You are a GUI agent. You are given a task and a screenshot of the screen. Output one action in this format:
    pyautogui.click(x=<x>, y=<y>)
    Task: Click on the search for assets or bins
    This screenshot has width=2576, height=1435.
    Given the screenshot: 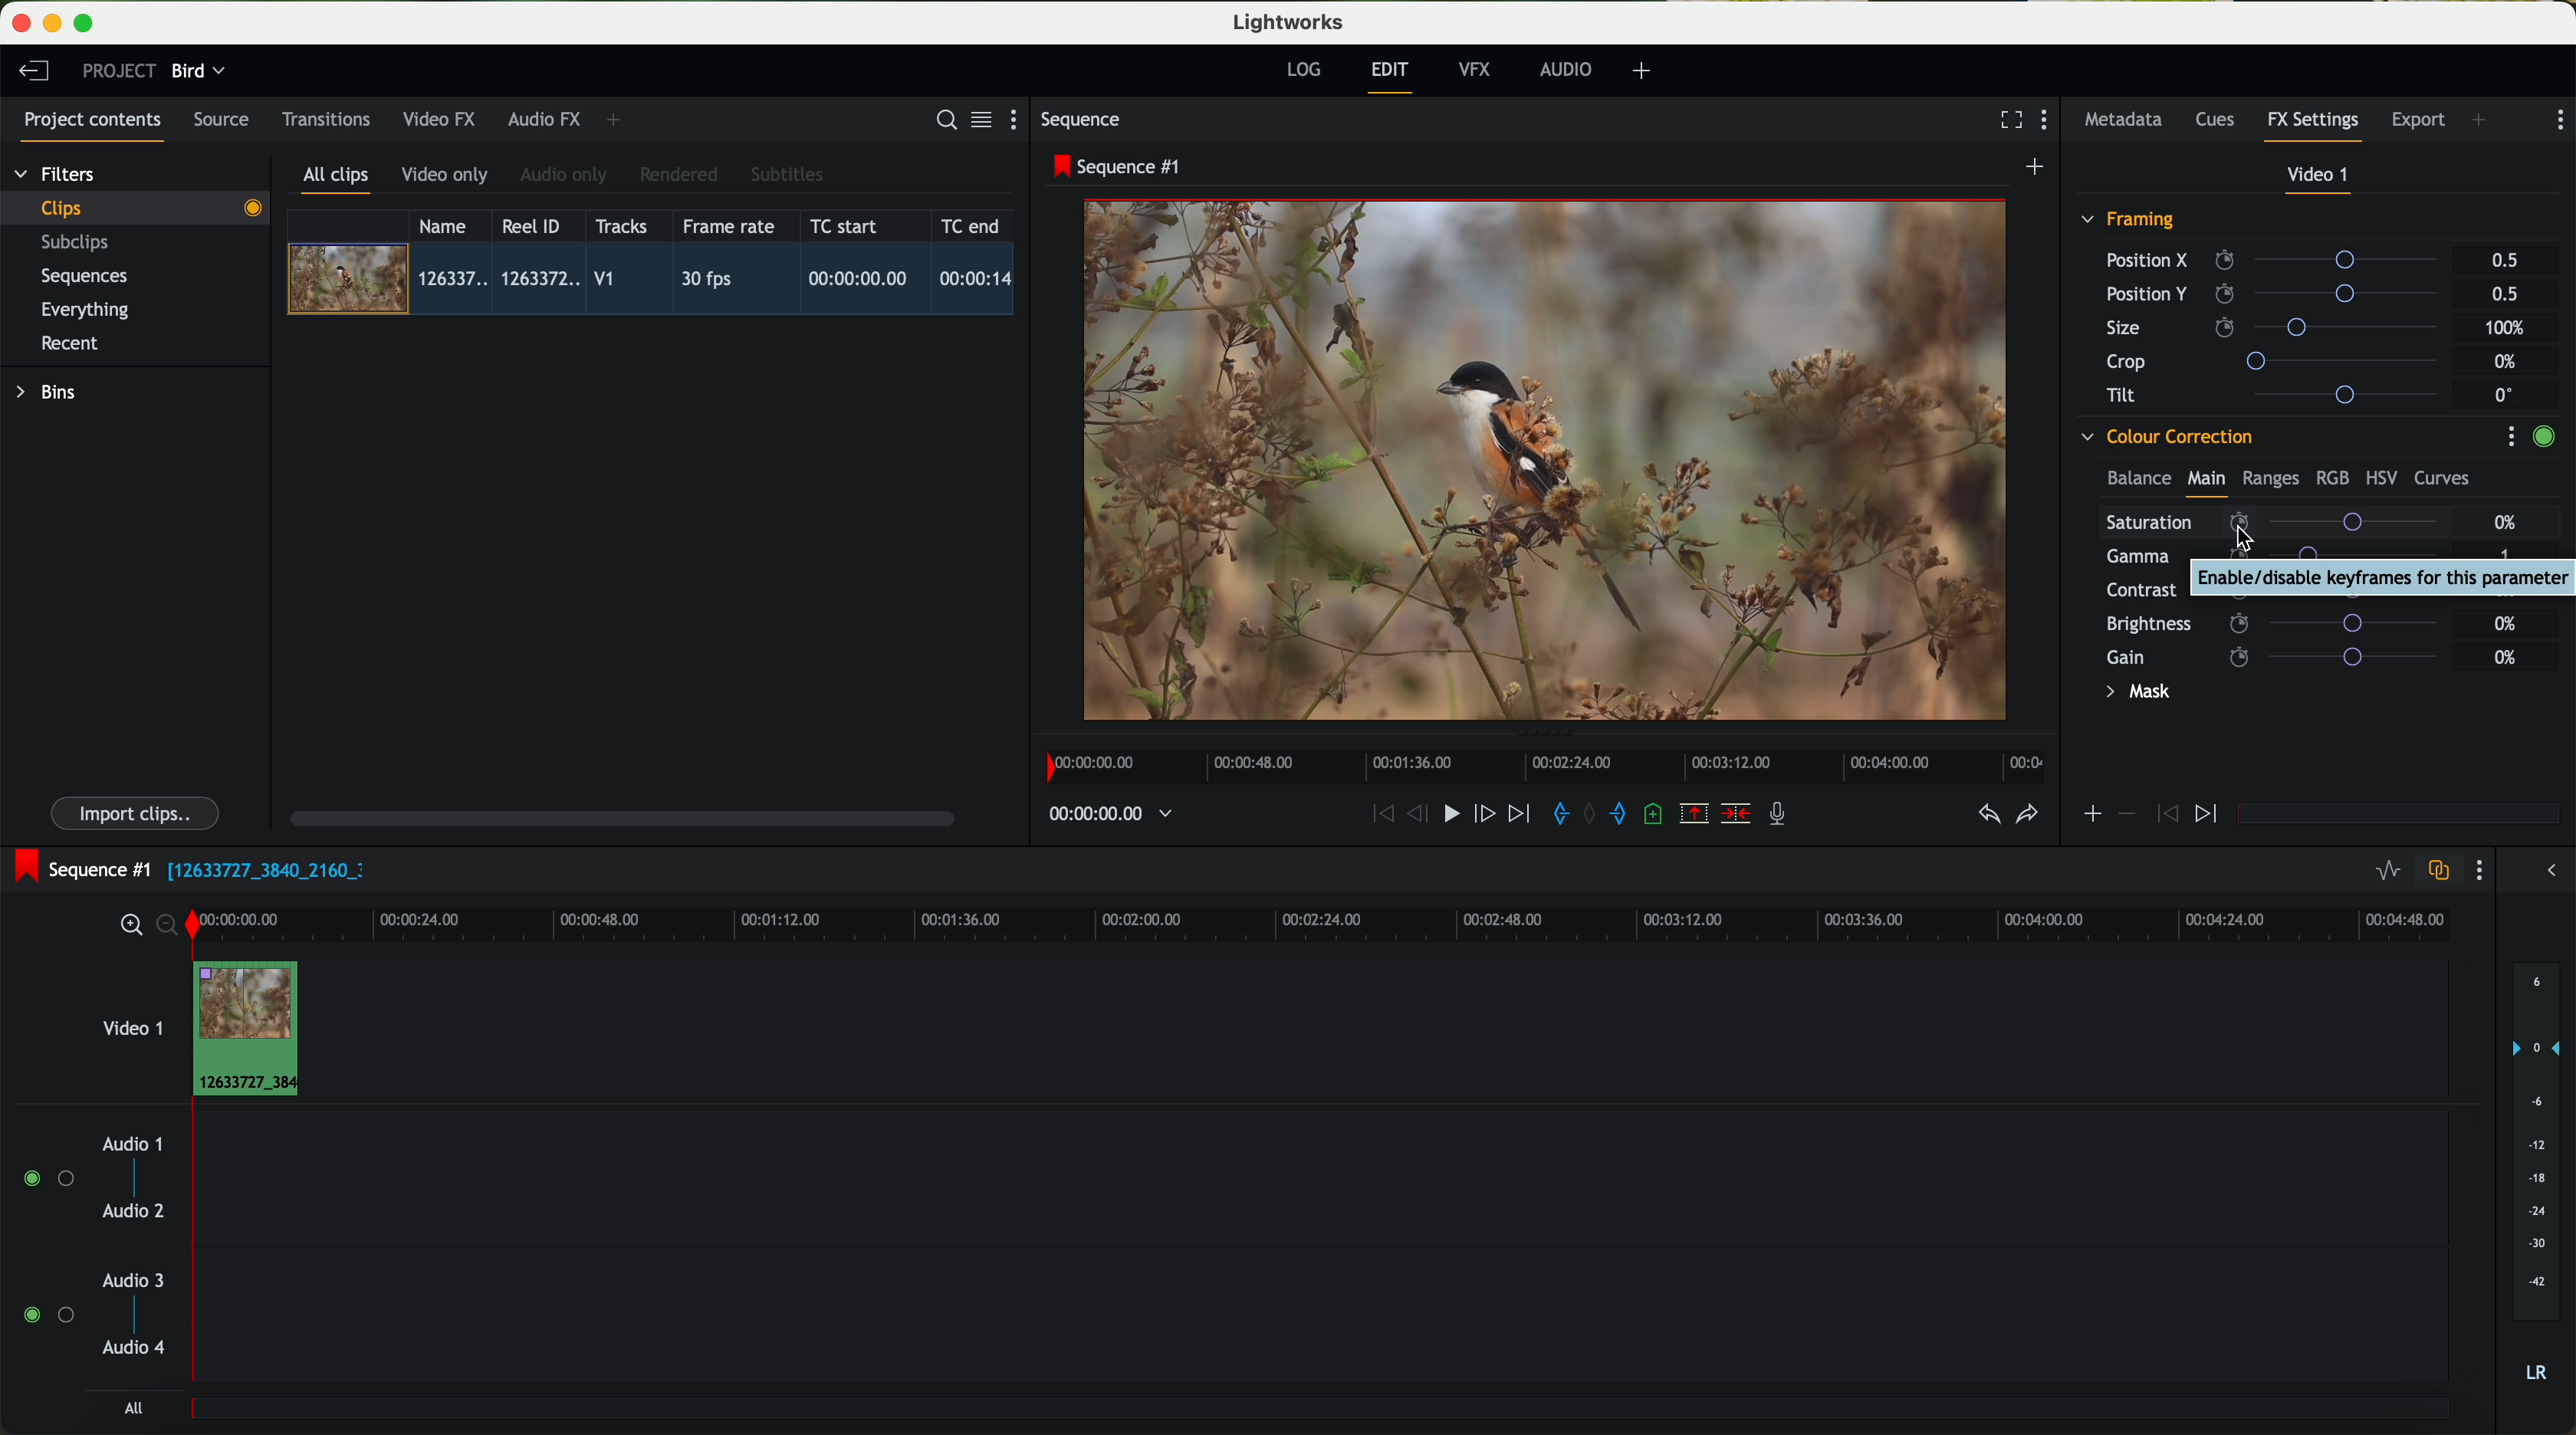 What is the action you would take?
    pyautogui.click(x=940, y=121)
    